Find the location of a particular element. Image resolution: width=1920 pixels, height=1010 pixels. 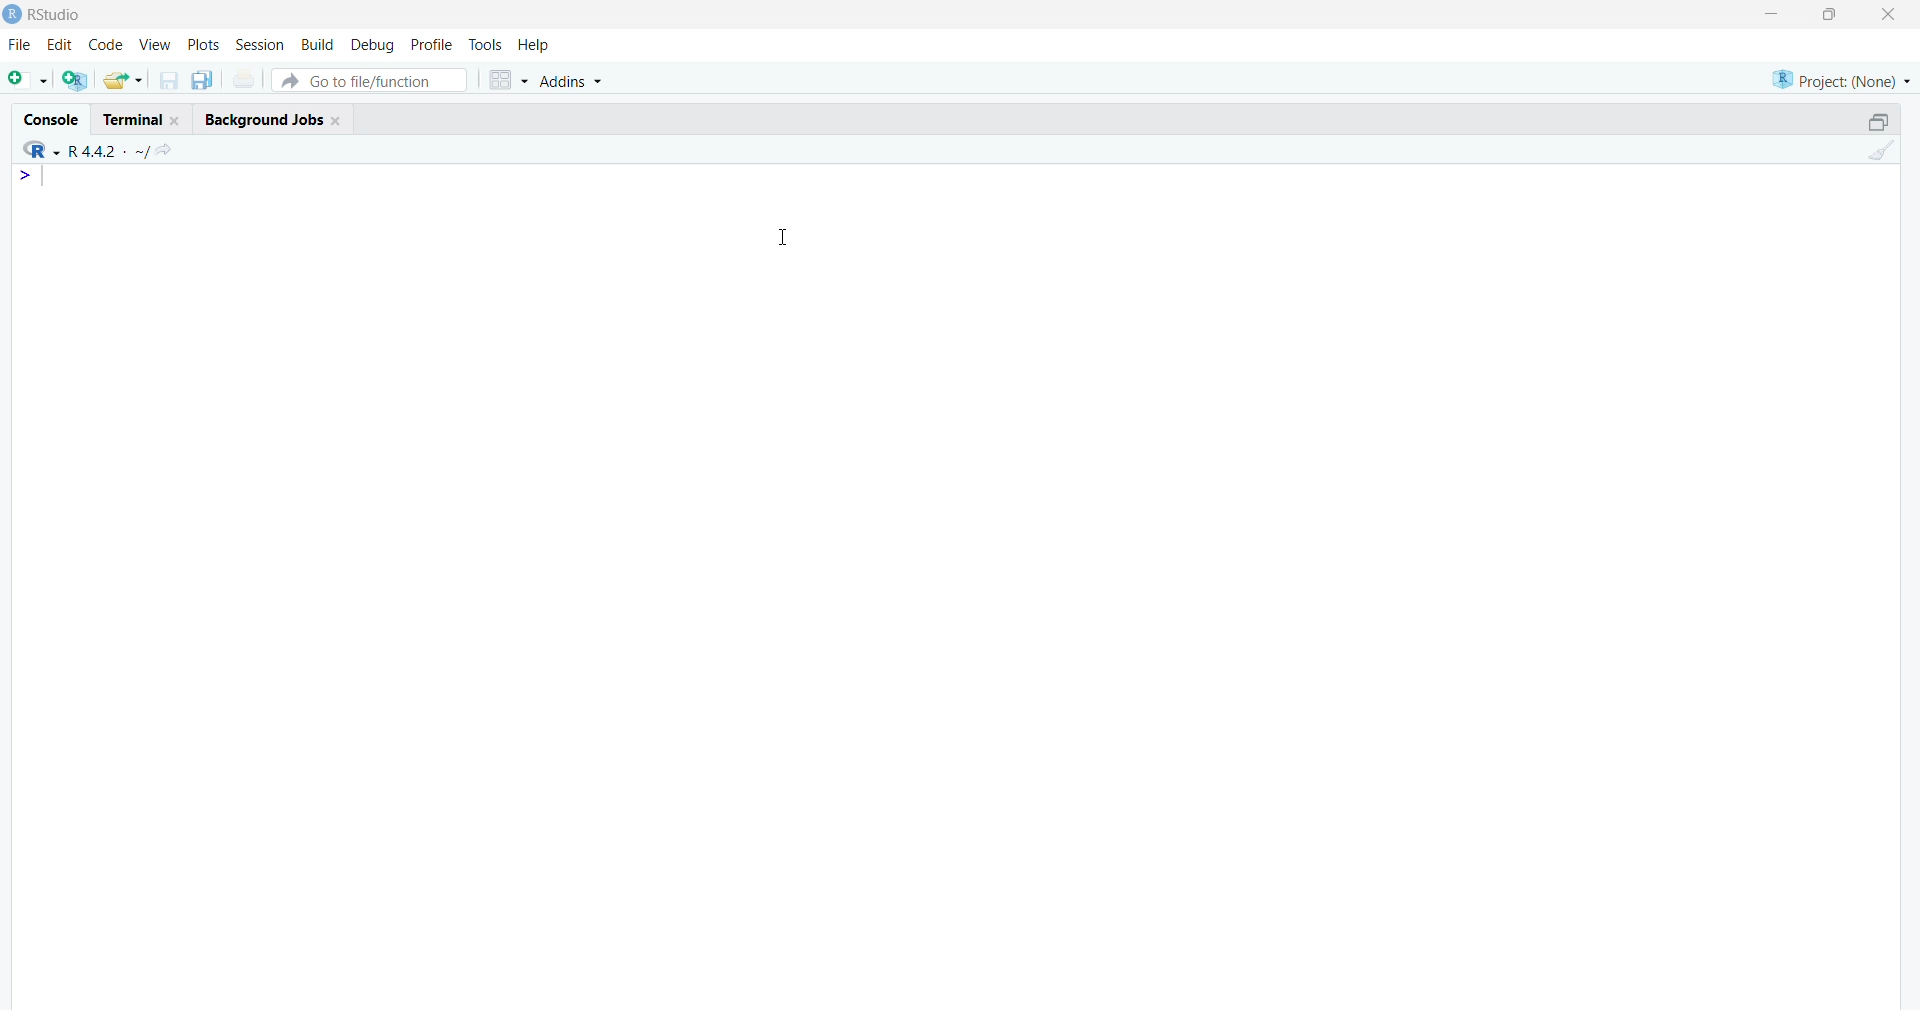

cursor is located at coordinates (784, 238).